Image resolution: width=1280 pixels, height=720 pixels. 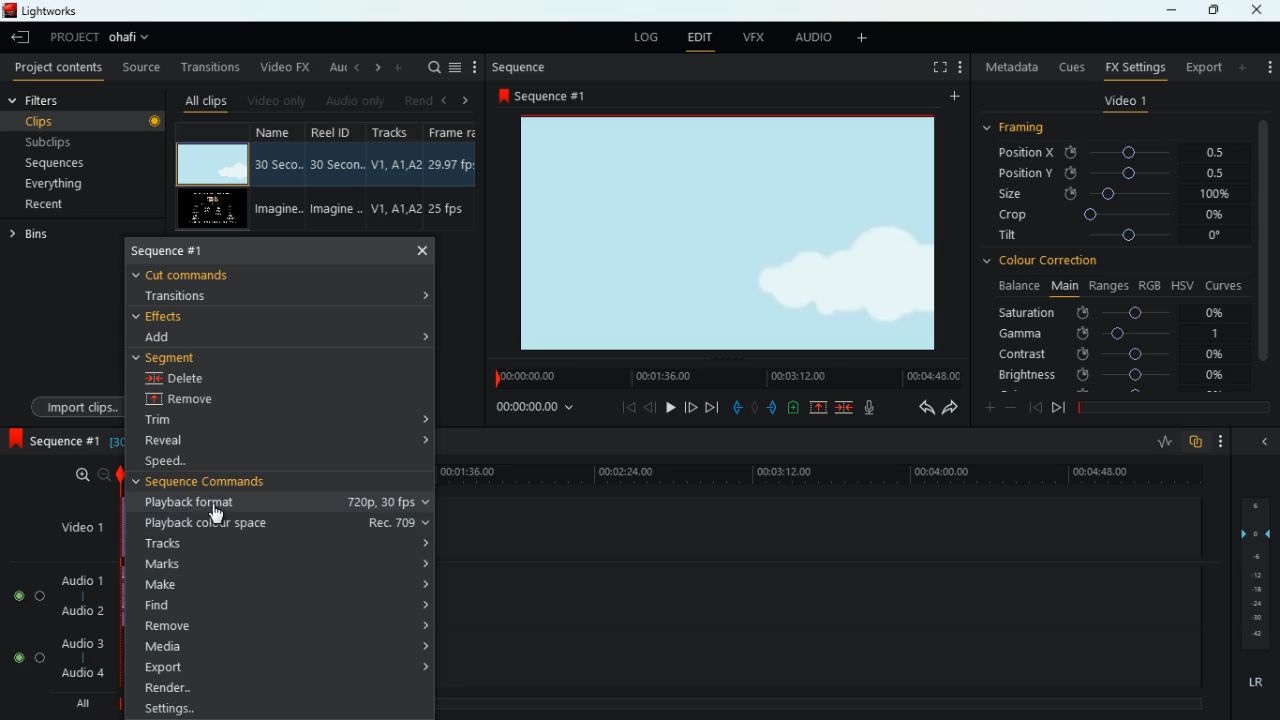 I want to click on maximize, so click(x=1212, y=10).